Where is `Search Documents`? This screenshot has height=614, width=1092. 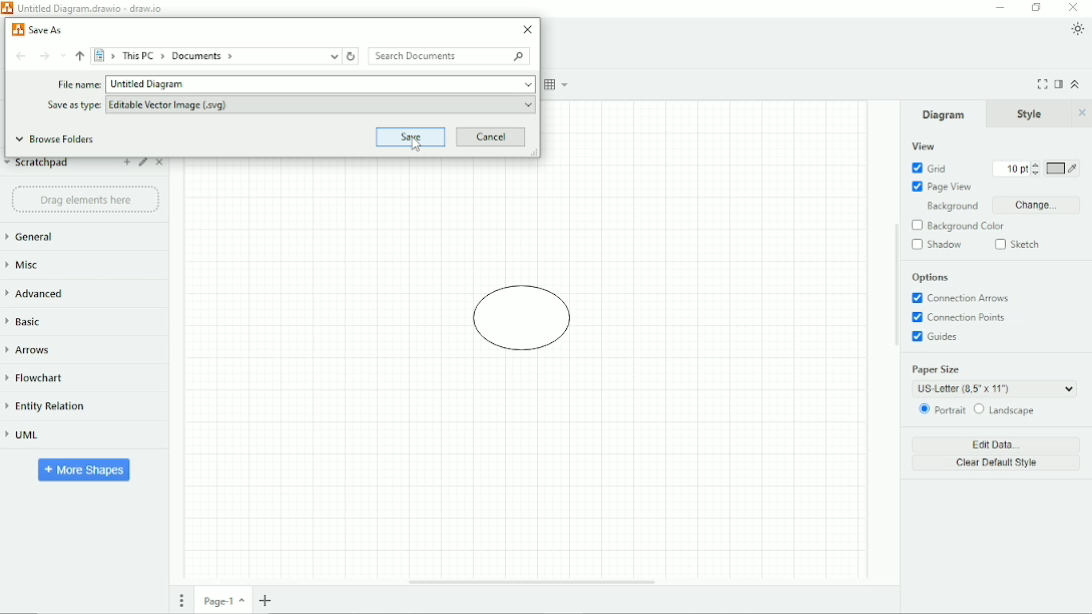
Search Documents is located at coordinates (448, 56).